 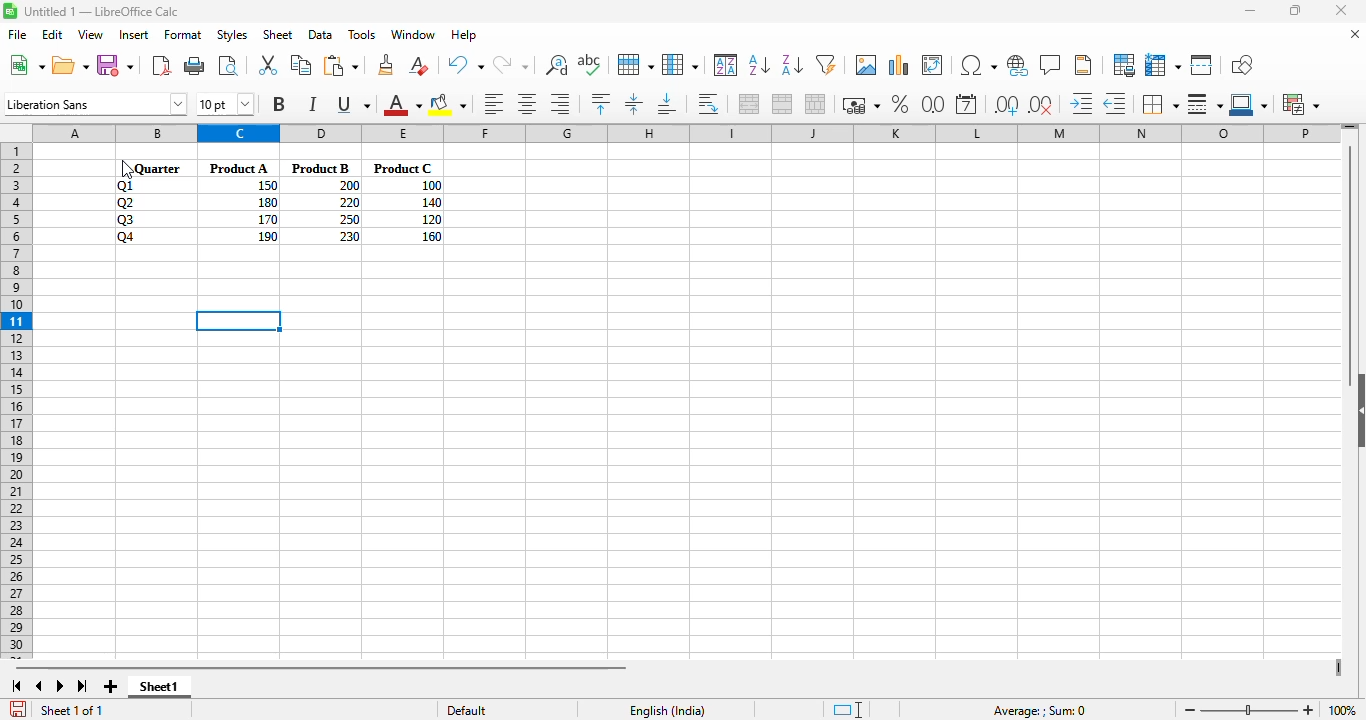 What do you see at coordinates (16, 686) in the screenshot?
I see `scroll to first sheet` at bounding box center [16, 686].